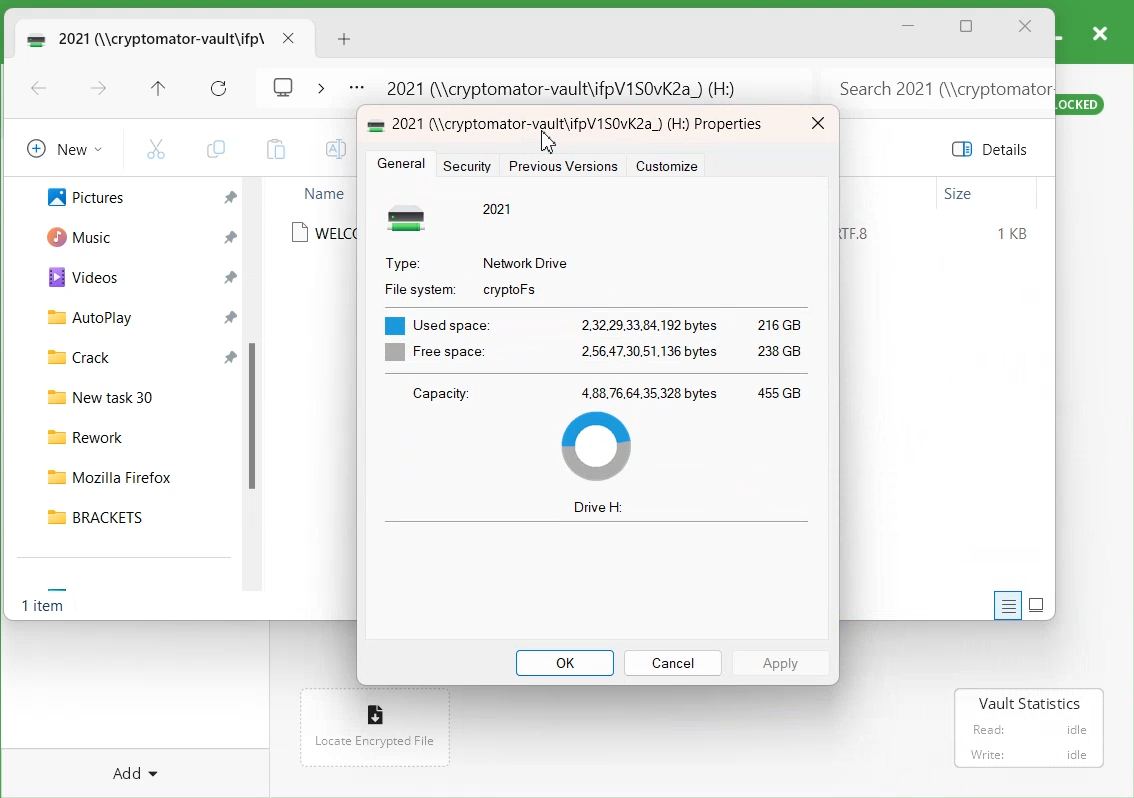 This screenshot has height=798, width=1134. Describe the element at coordinates (672, 662) in the screenshot. I see `Cancel` at that location.